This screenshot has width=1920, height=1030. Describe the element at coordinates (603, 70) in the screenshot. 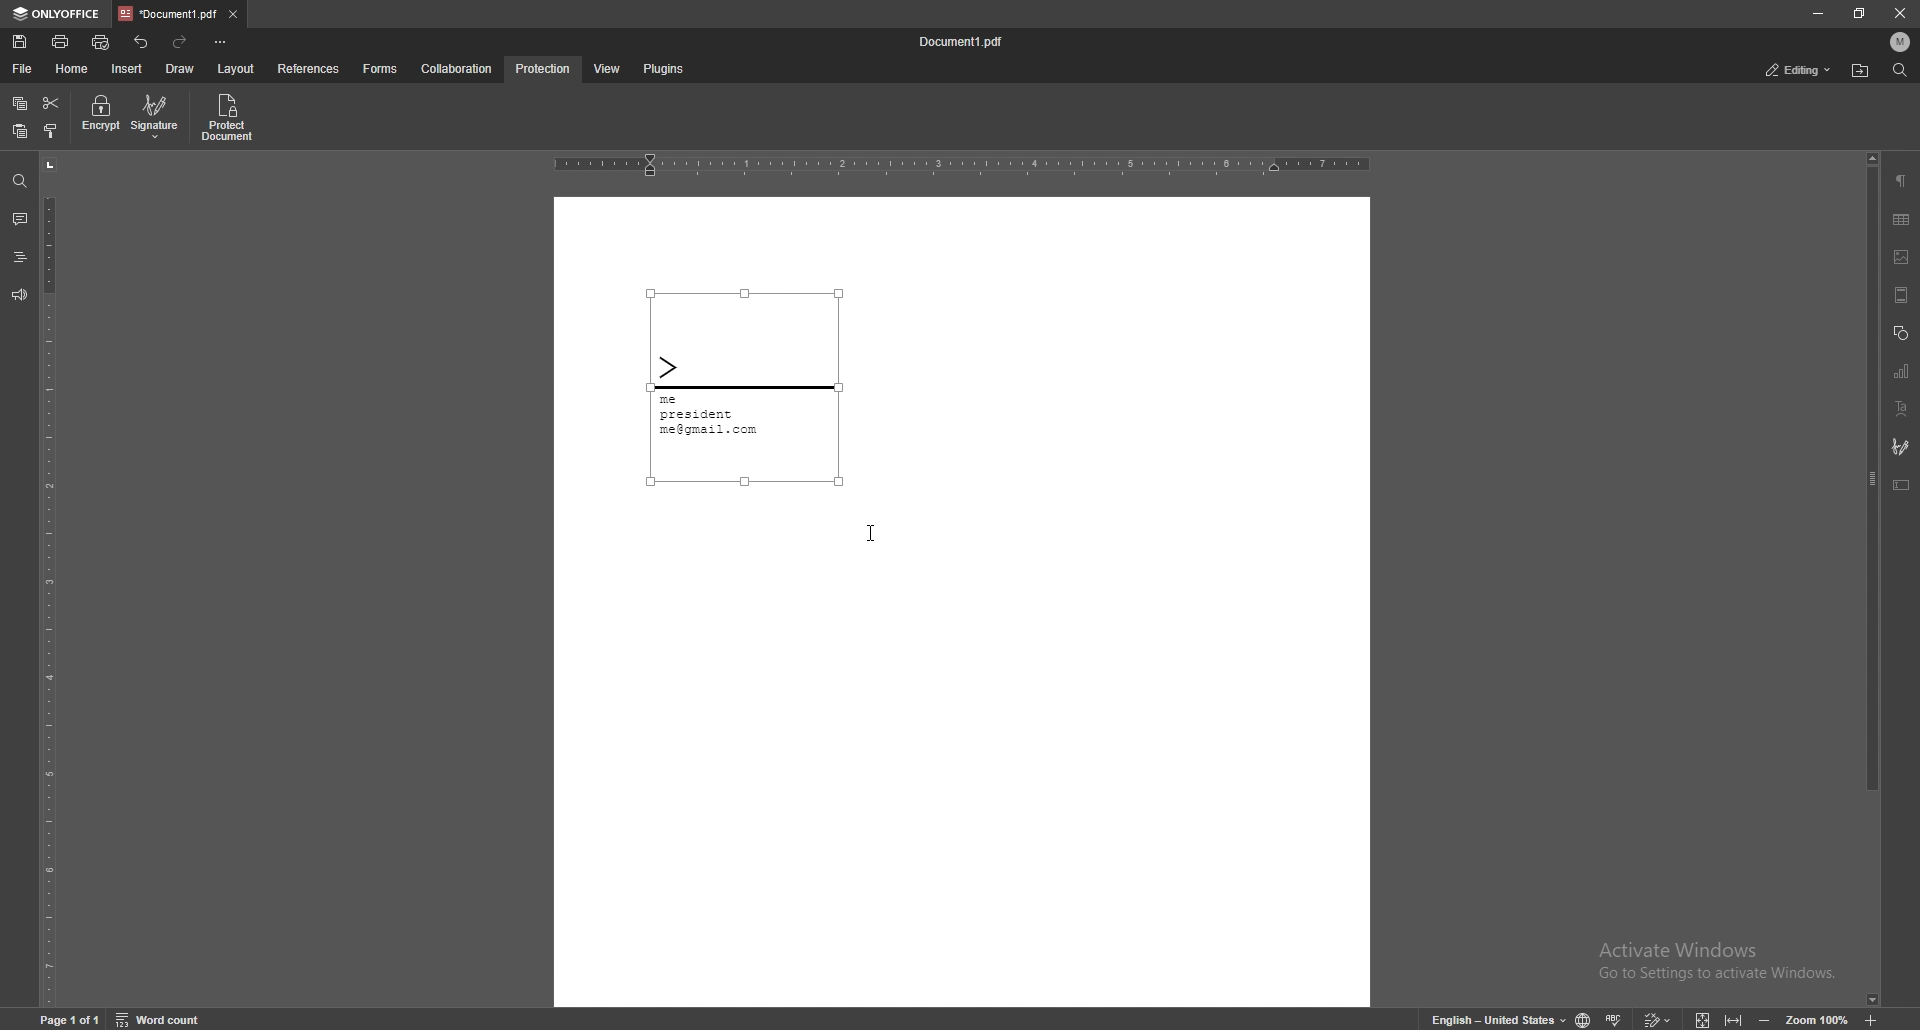

I see `view` at that location.